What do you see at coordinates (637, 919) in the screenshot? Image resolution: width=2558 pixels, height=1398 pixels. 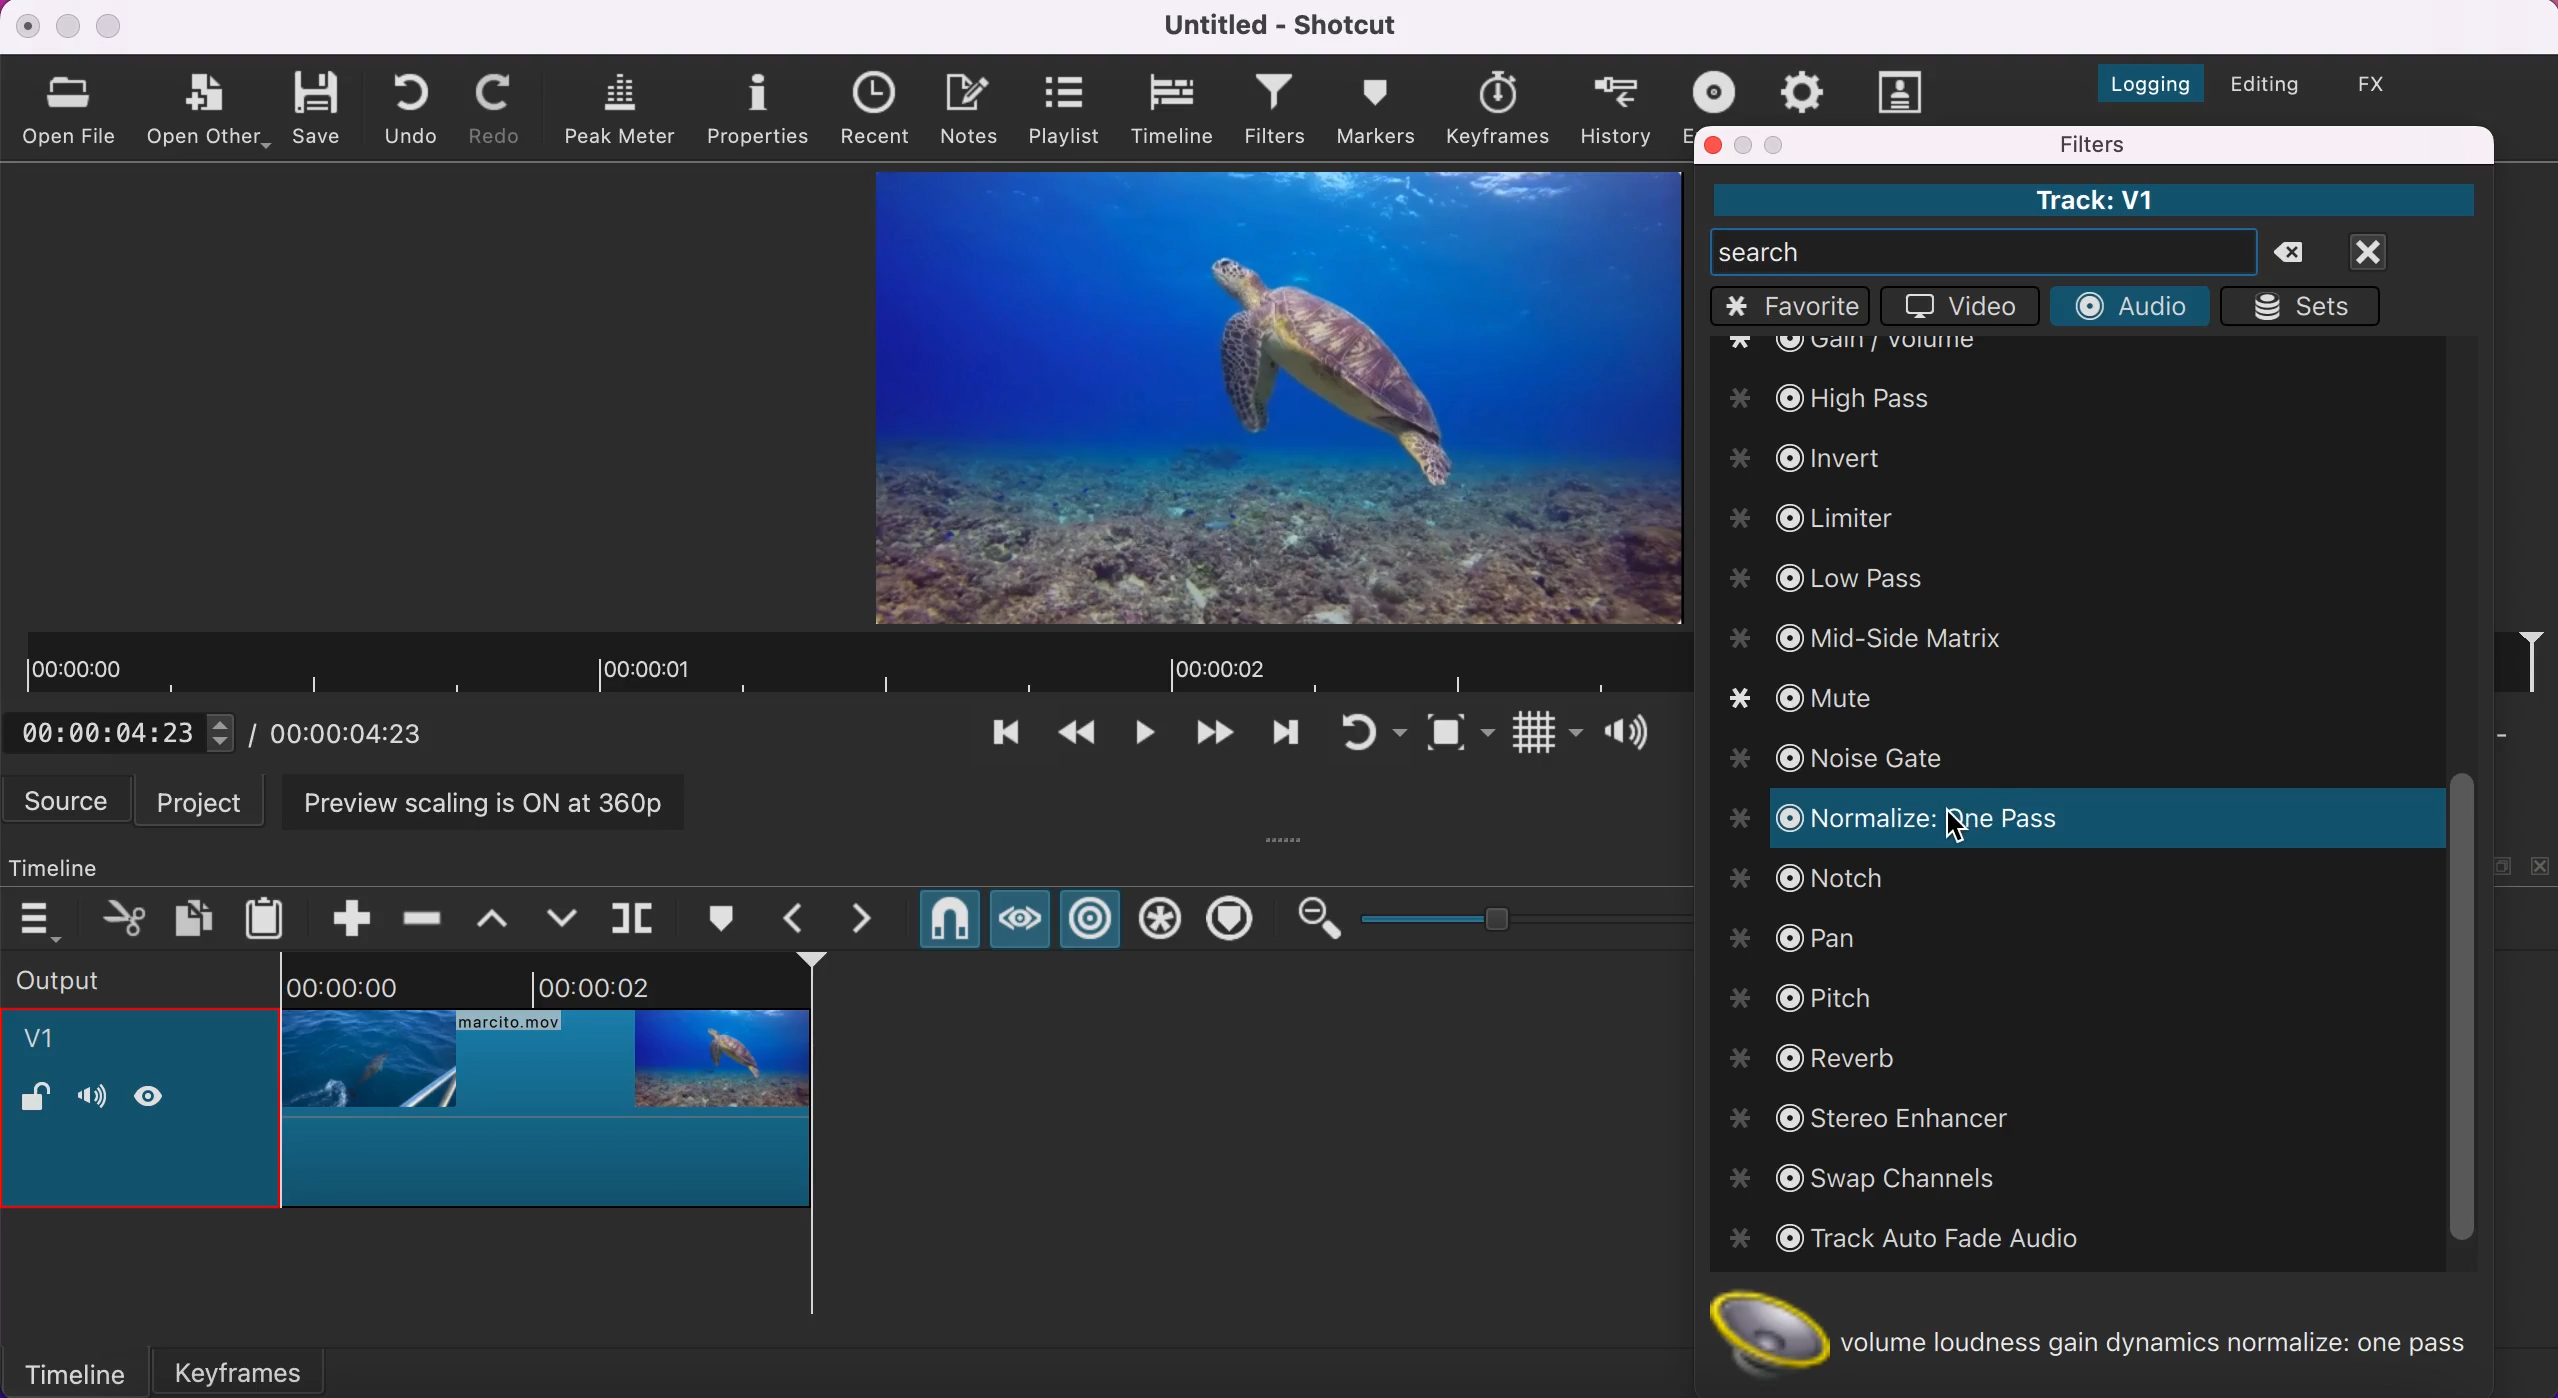 I see `split at playhead` at bounding box center [637, 919].